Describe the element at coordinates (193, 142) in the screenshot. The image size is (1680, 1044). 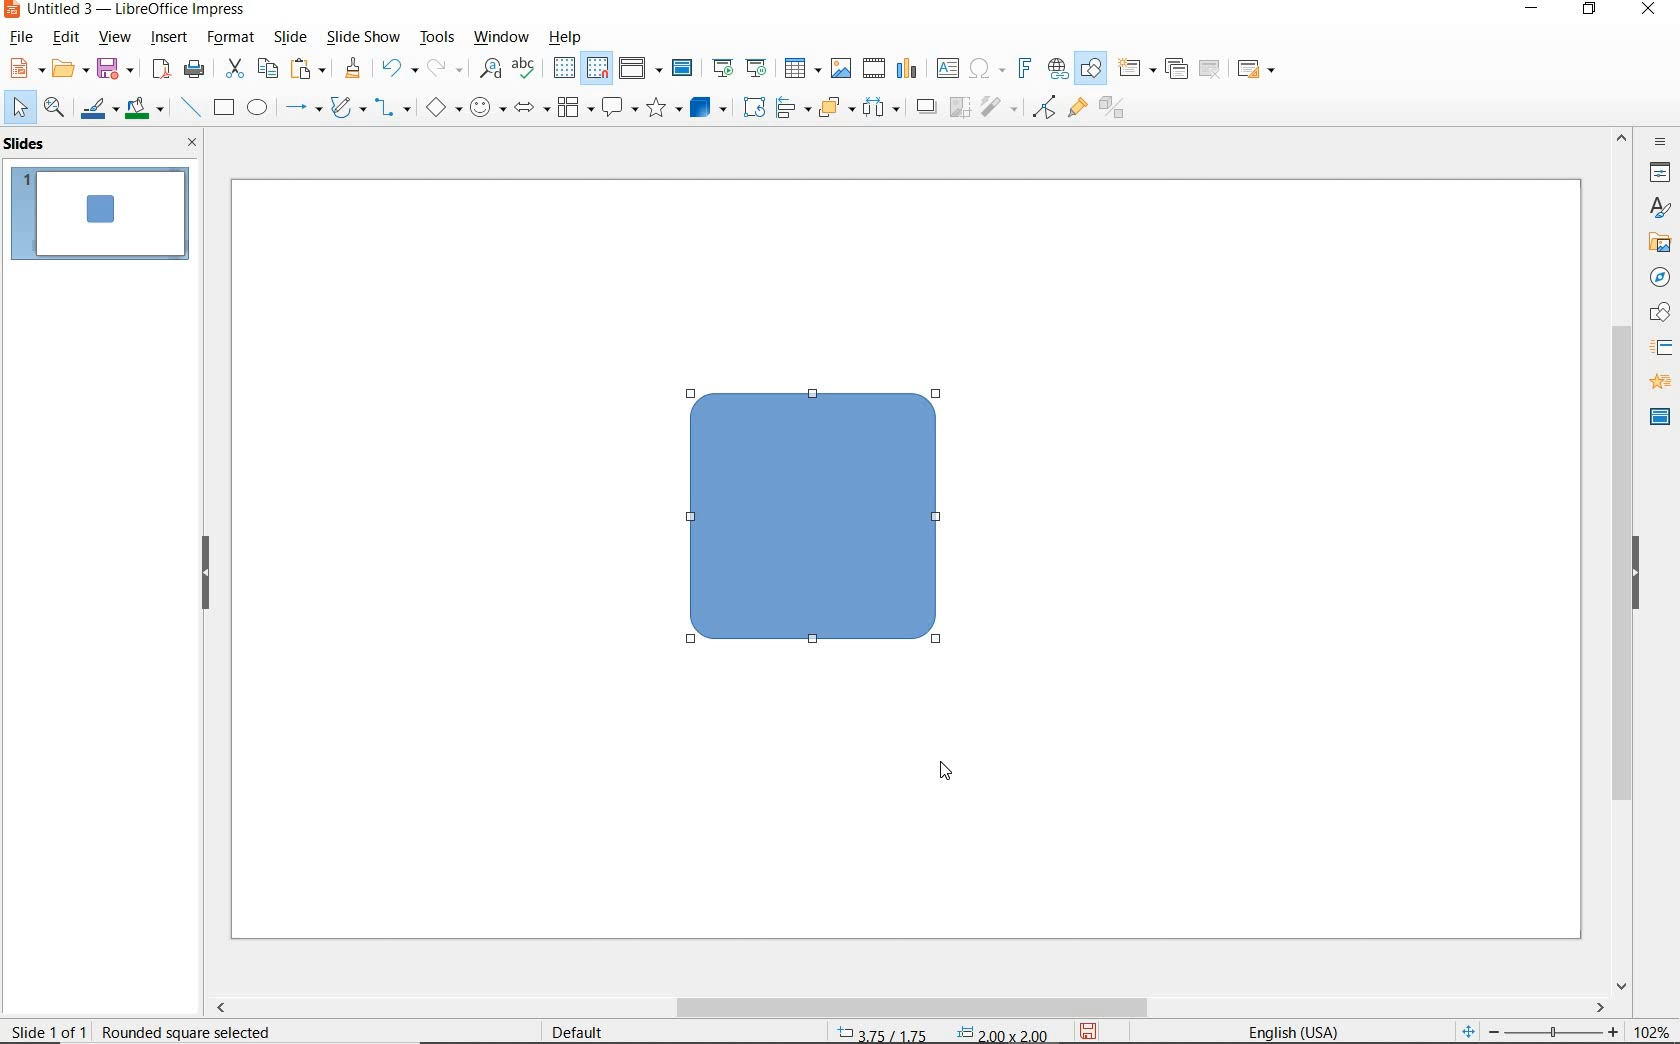
I see `close` at that location.